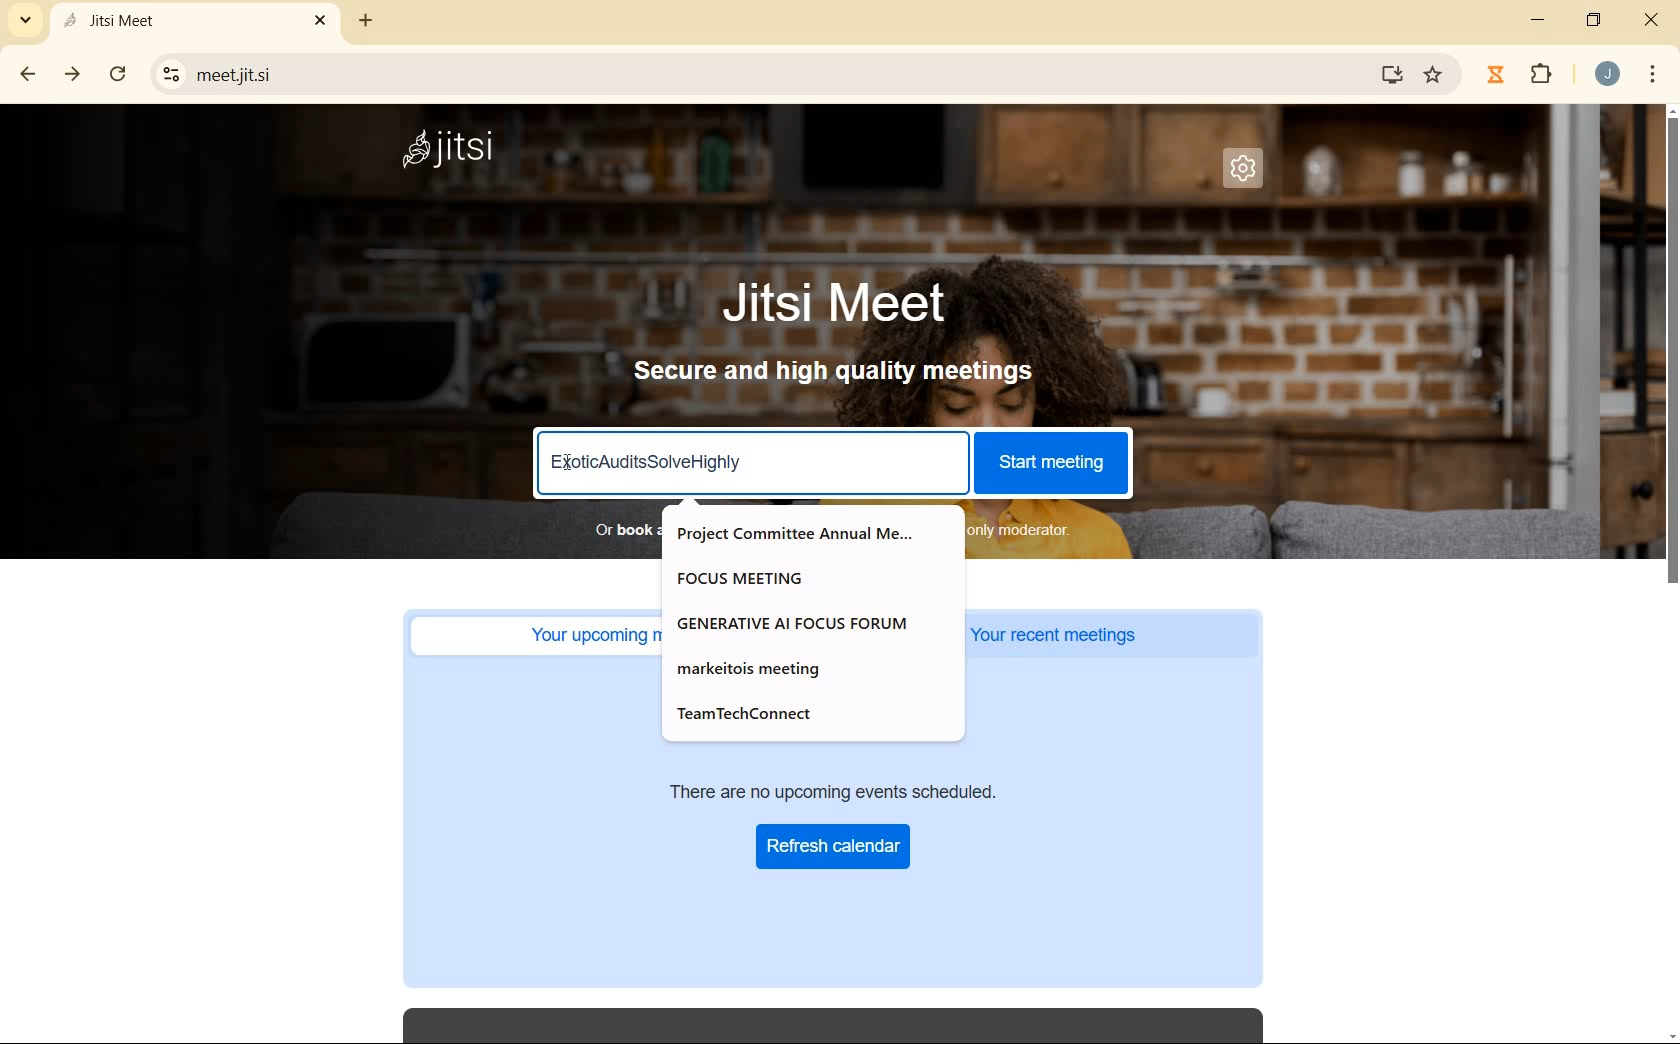 The image size is (1680, 1044). What do you see at coordinates (1540, 20) in the screenshot?
I see `minimize` at bounding box center [1540, 20].